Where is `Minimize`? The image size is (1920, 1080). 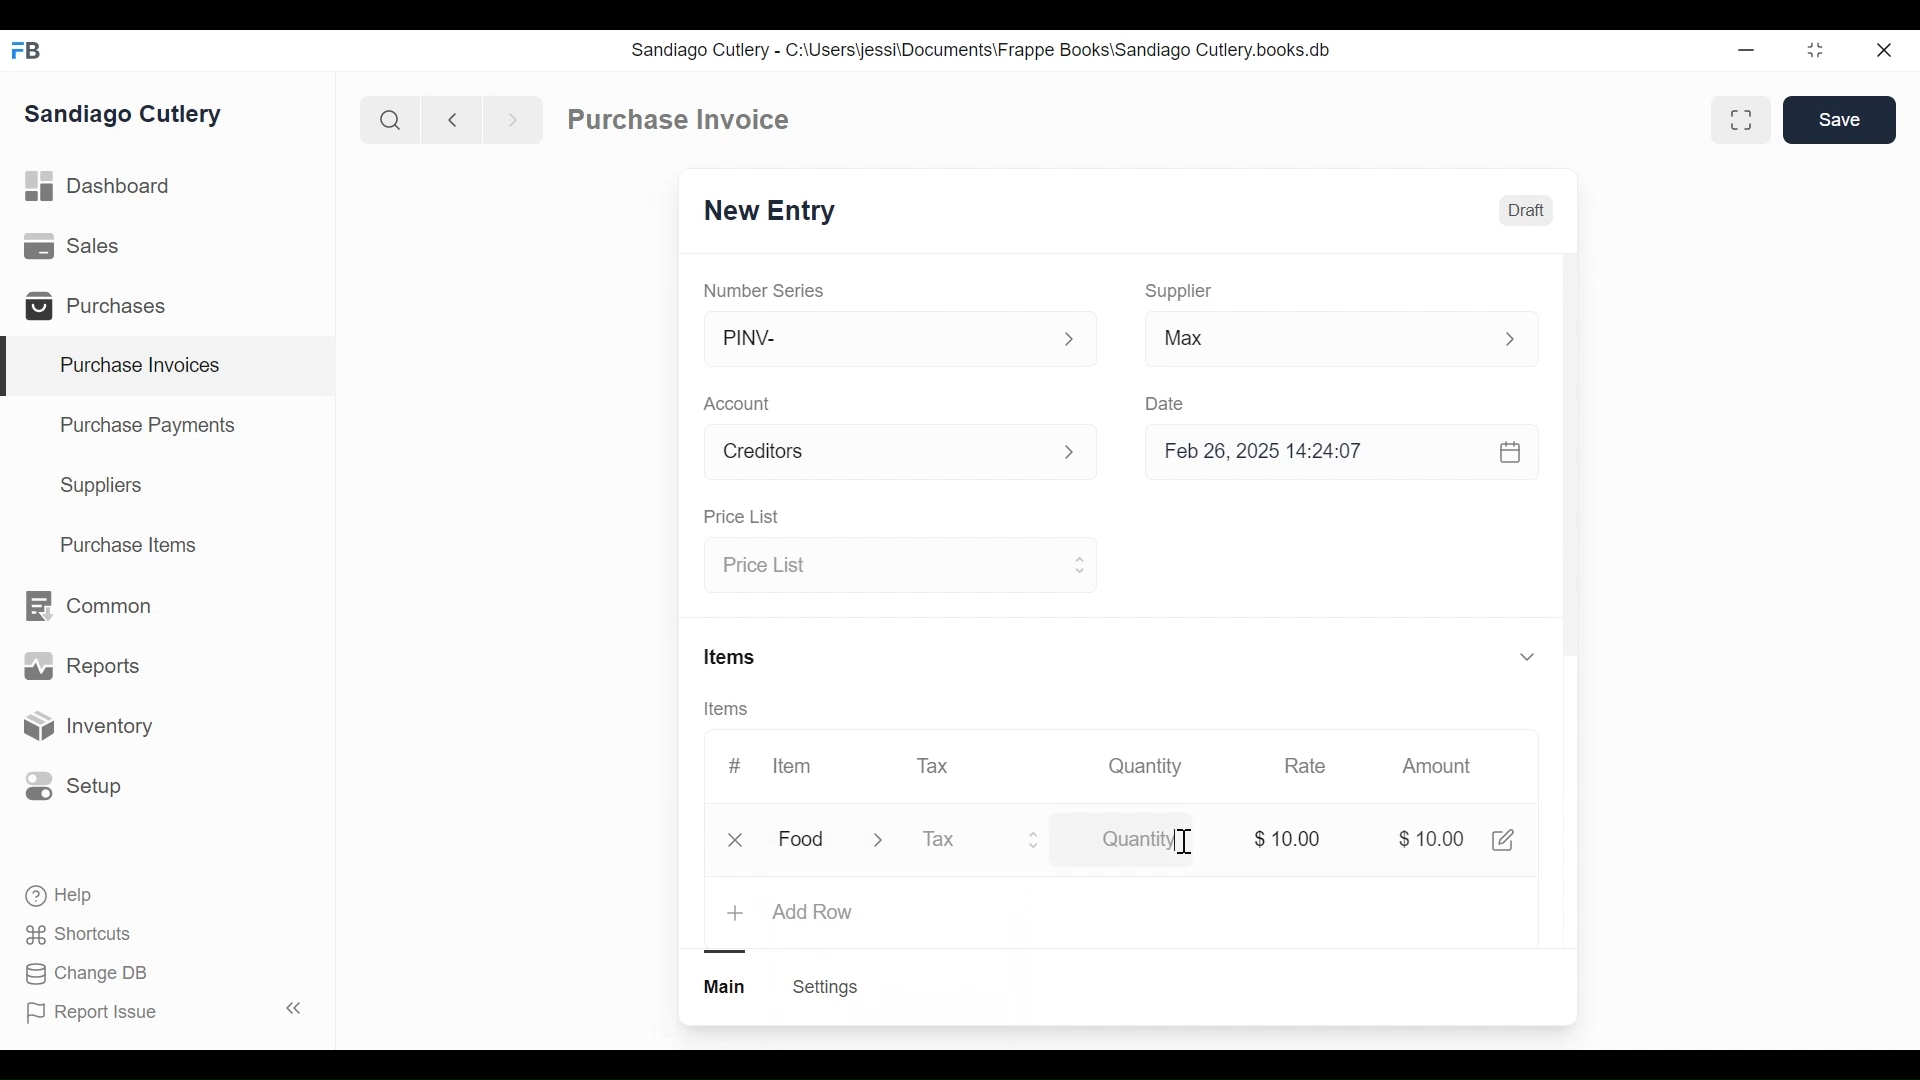 Minimize is located at coordinates (1742, 51).